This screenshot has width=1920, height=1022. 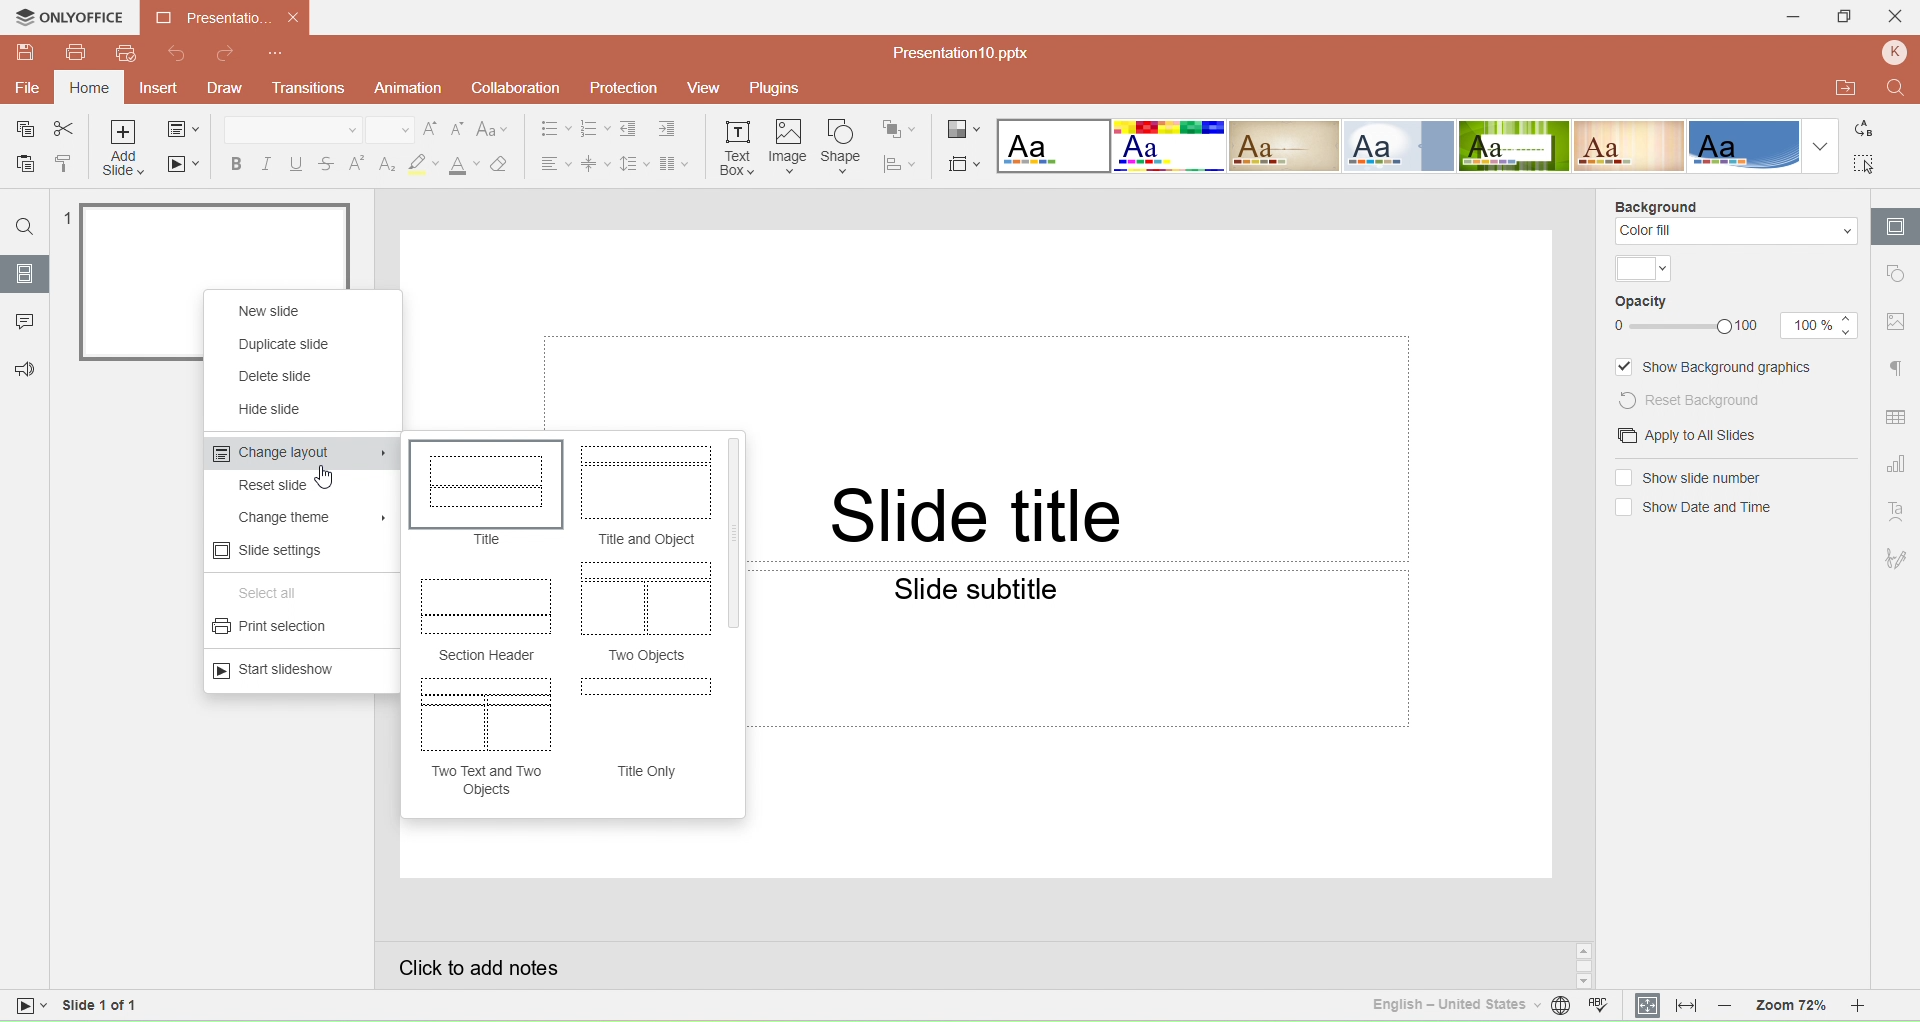 What do you see at coordinates (431, 130) in the screenshot?
I see `Increment font size` at bounding box center [431, 130].